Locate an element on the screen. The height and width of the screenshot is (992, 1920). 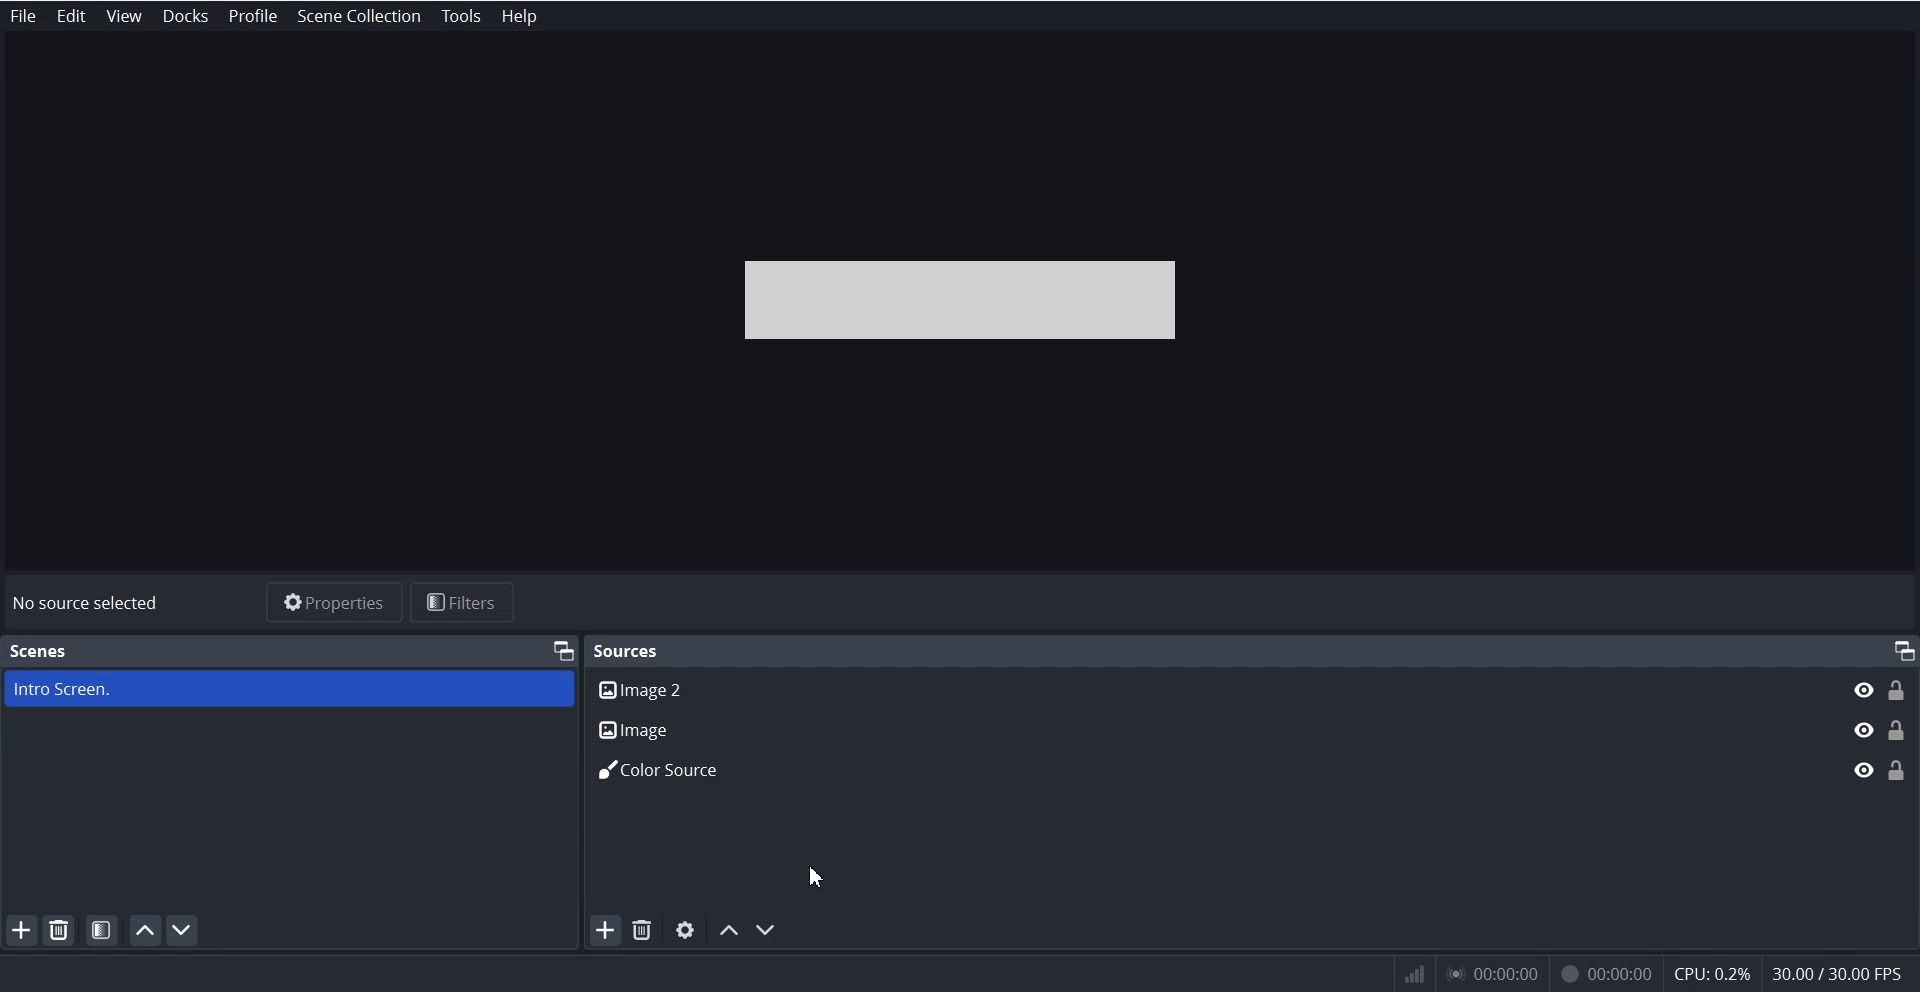
Move Scene down is located at coordinates (186, 930).